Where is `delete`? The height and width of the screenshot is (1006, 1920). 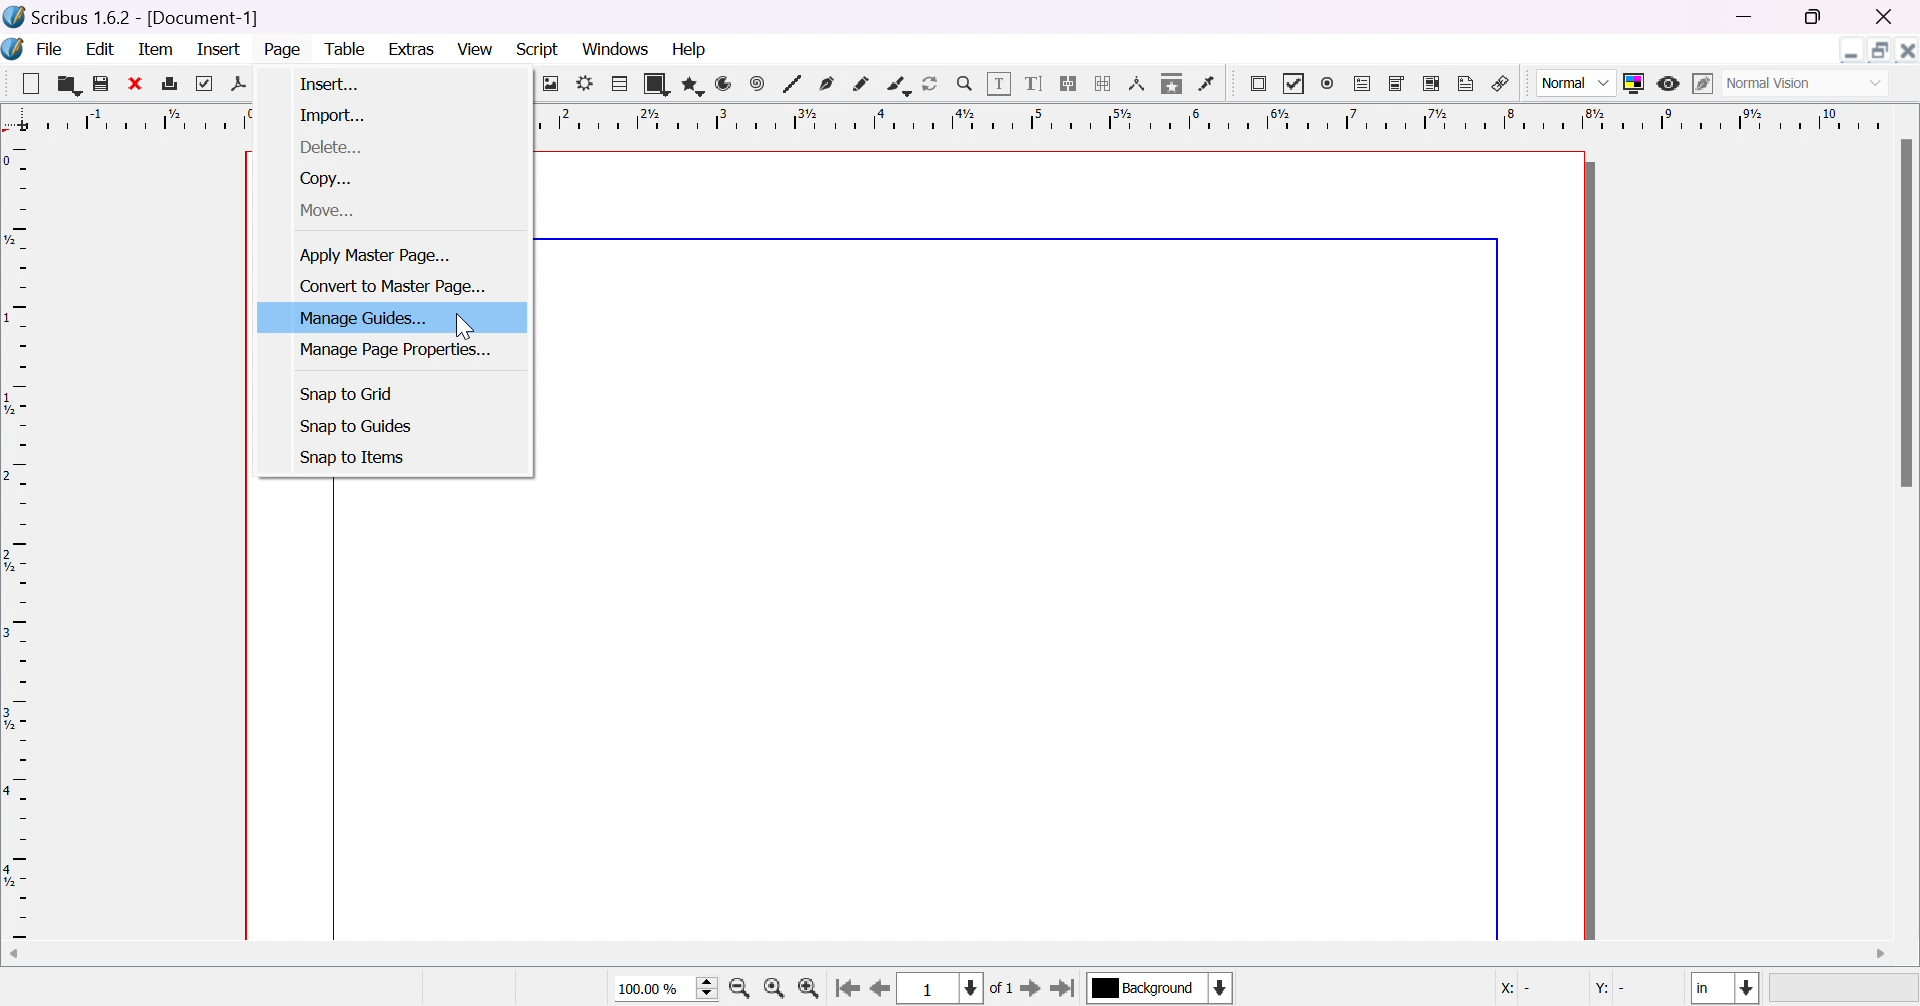
delete is located at coordinates (337, 145).